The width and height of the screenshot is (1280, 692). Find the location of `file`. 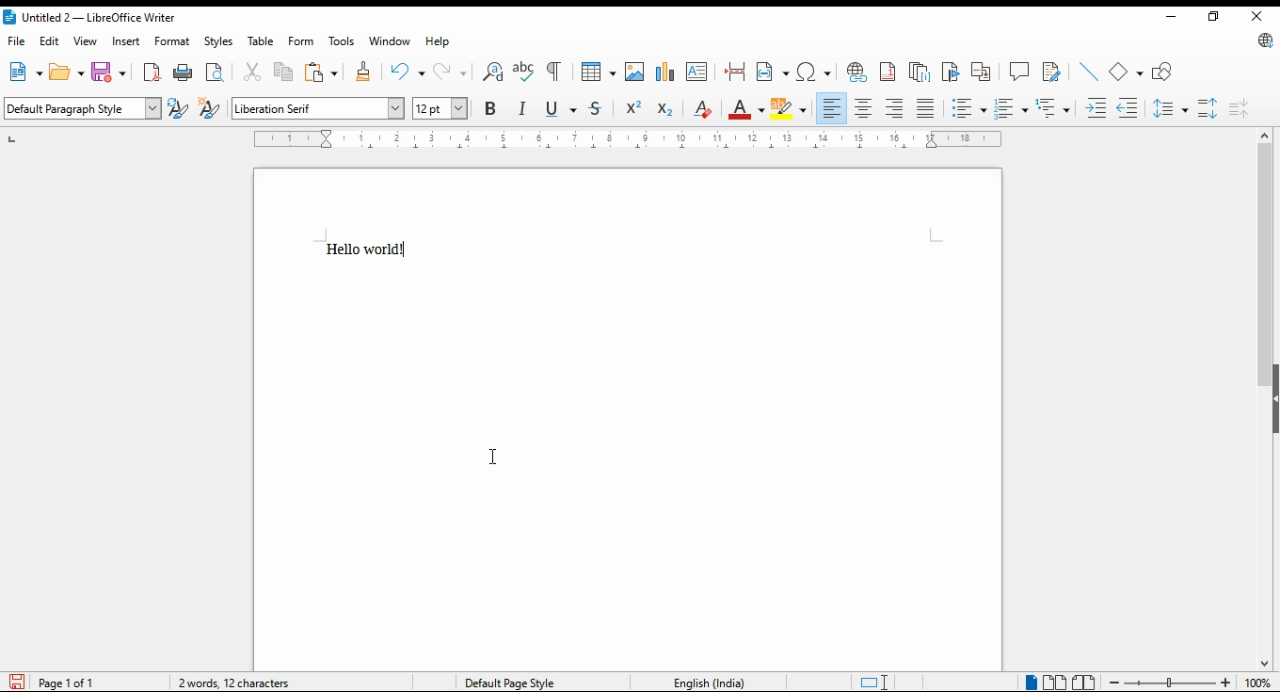

file is located at coordinates (19, 43).